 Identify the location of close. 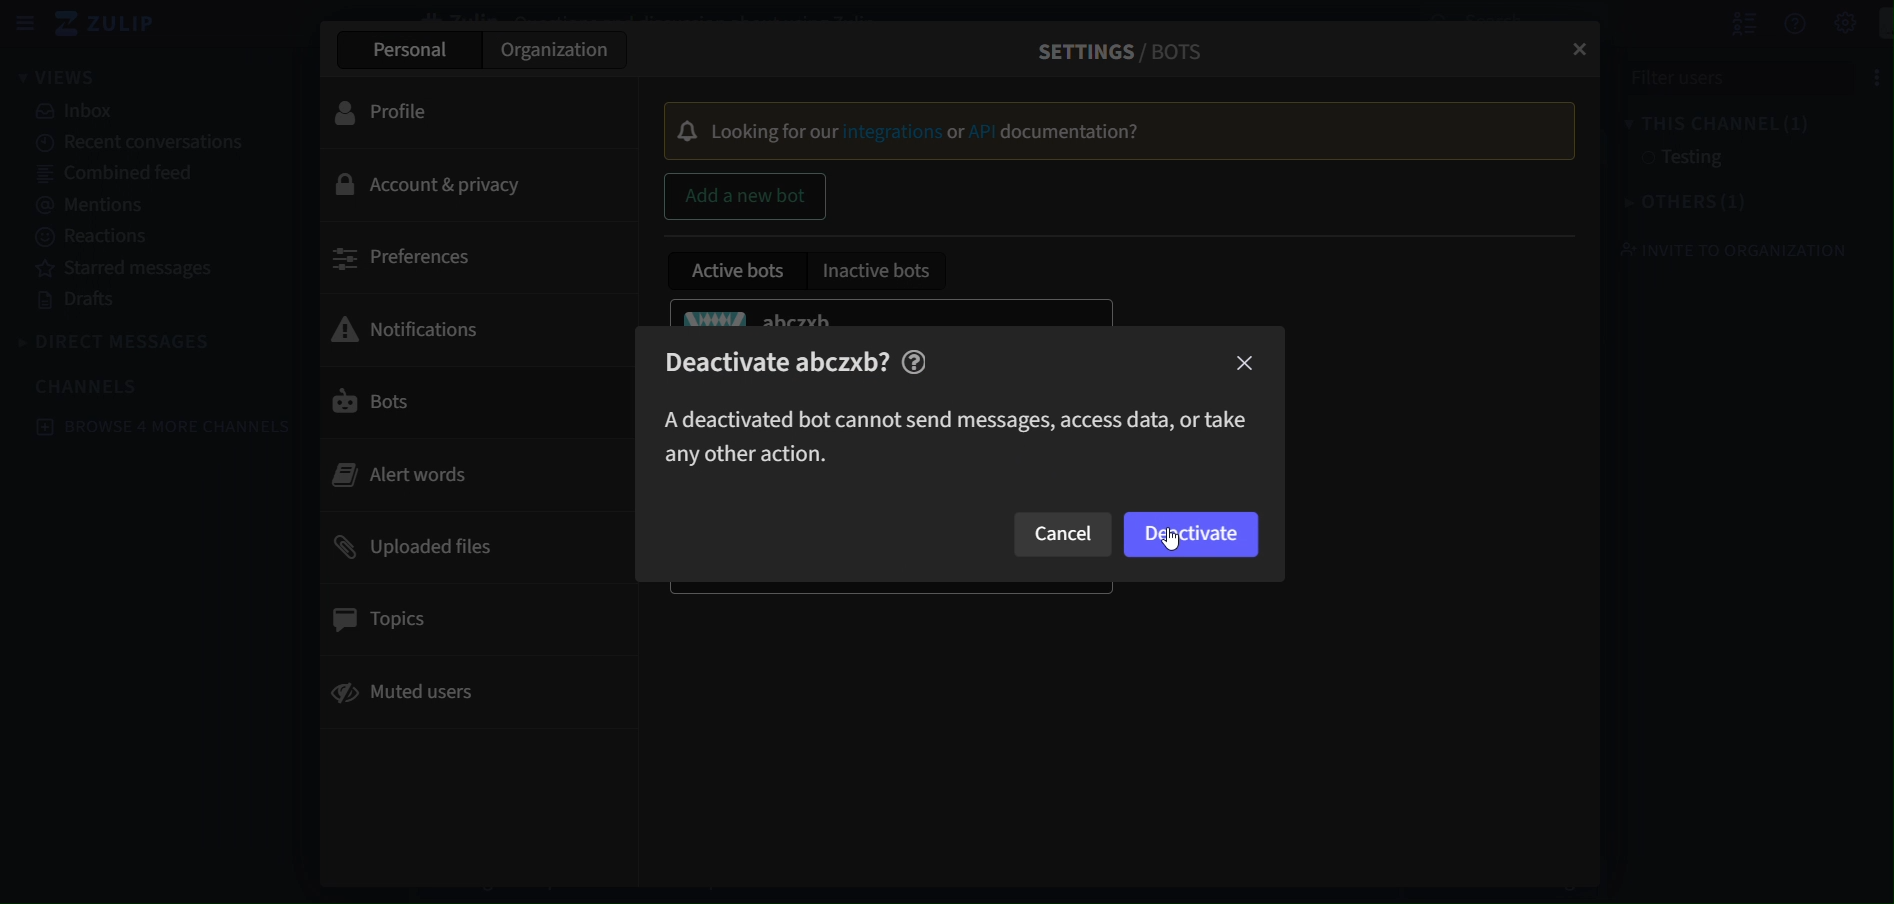
(1245, 364).